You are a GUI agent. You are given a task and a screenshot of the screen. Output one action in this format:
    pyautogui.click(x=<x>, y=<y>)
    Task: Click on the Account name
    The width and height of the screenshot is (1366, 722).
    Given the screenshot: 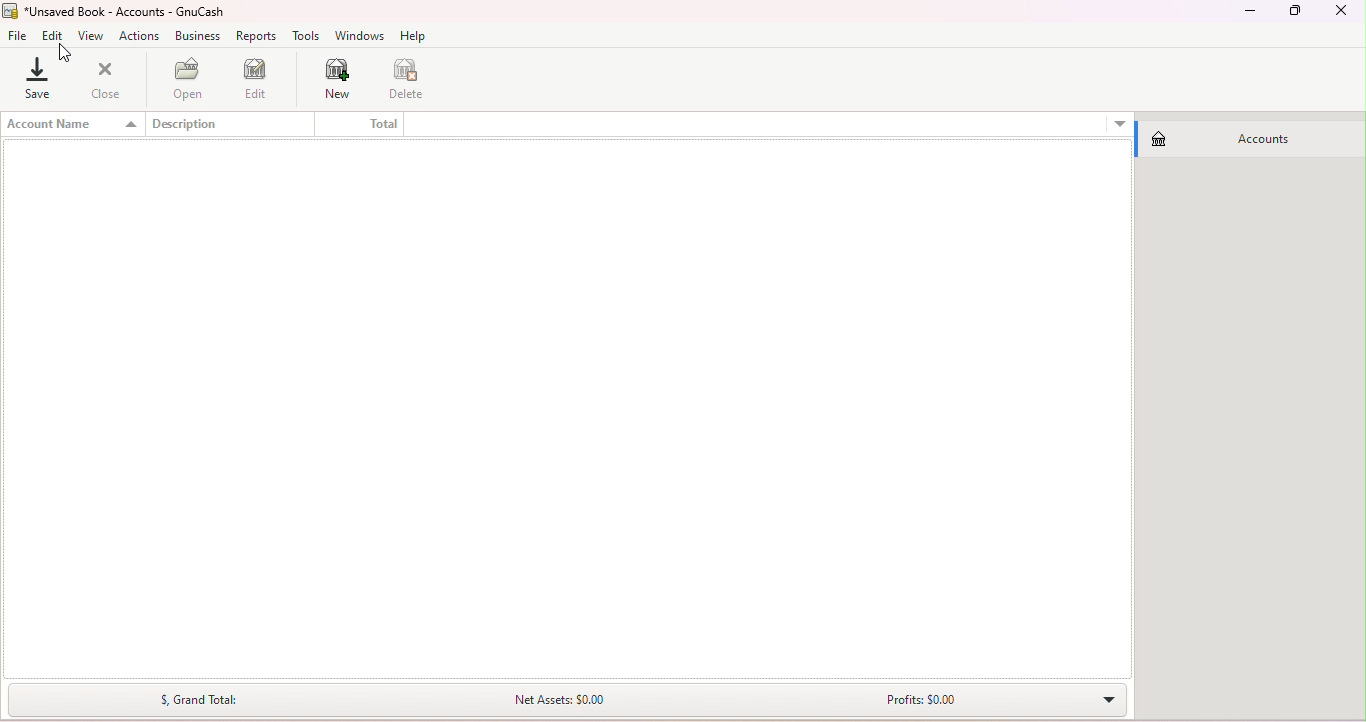 What is the action you would take?
    pyautogui.click(x=76, y=126)
    